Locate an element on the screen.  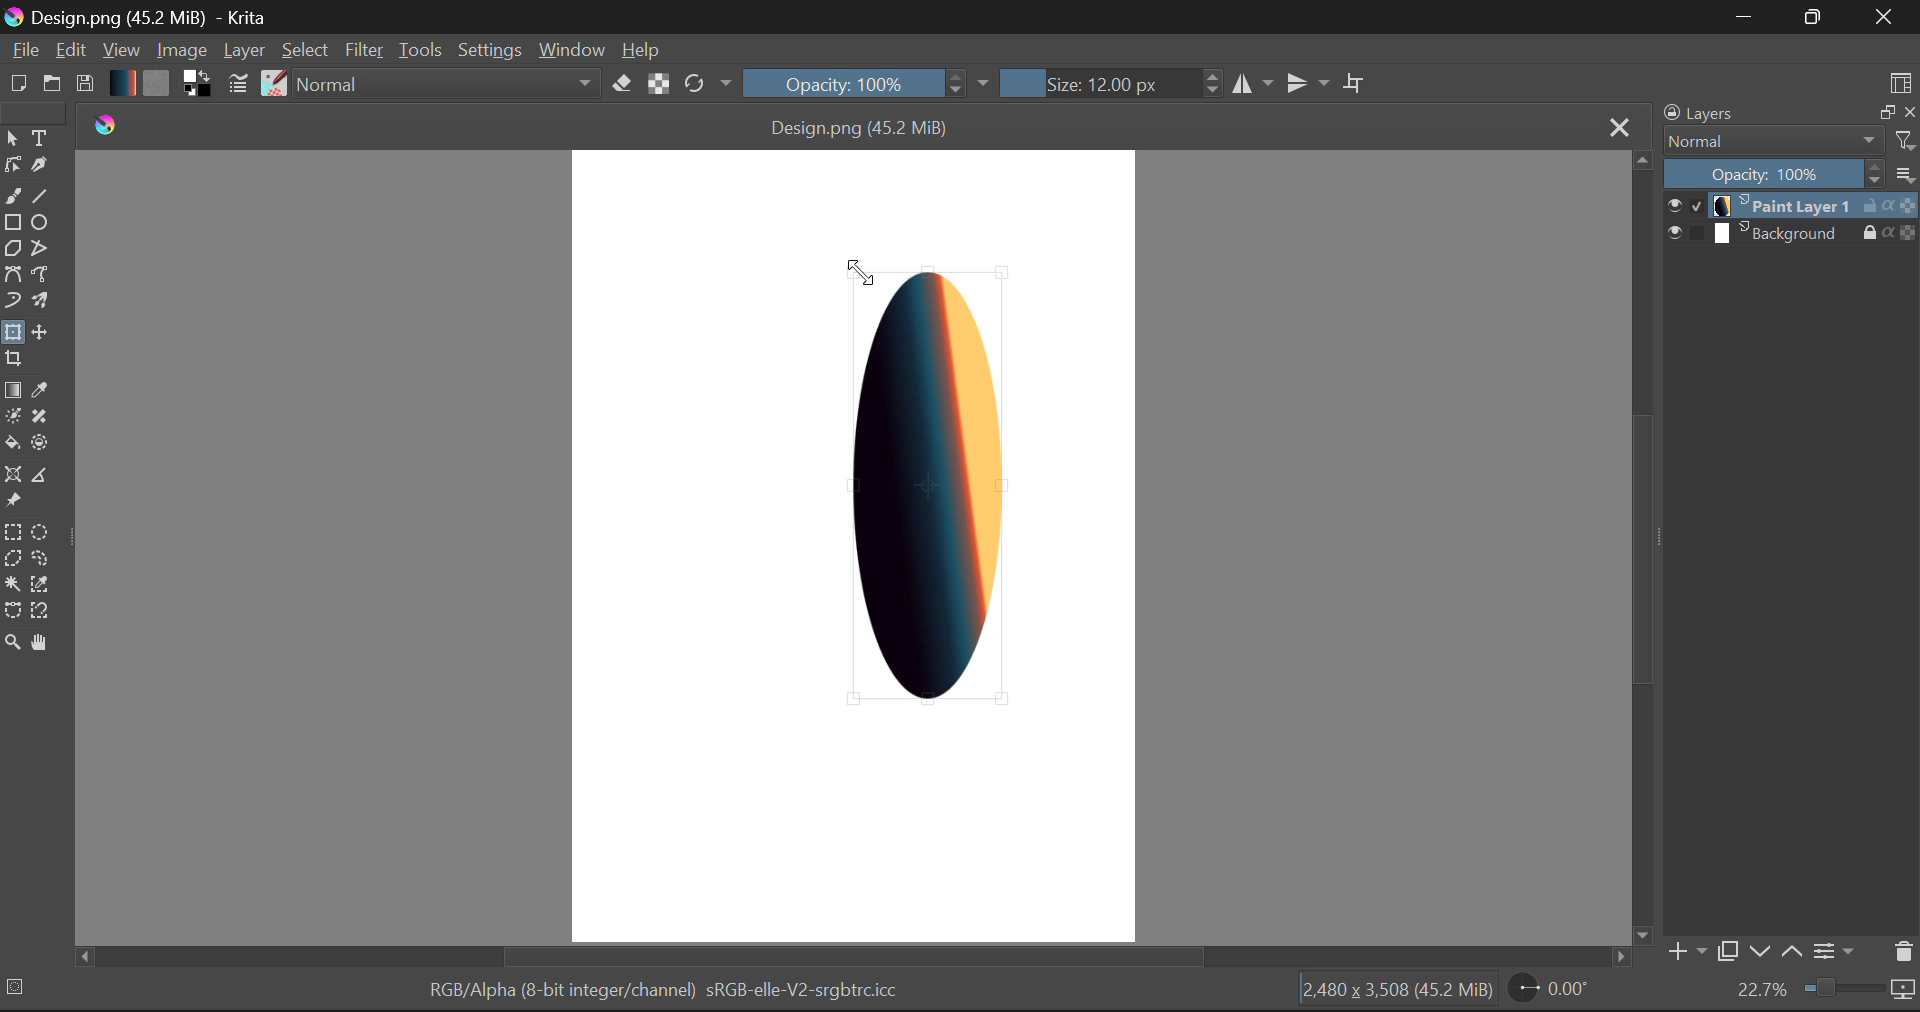
Delete Layer is located at coordinates (1901, 951).